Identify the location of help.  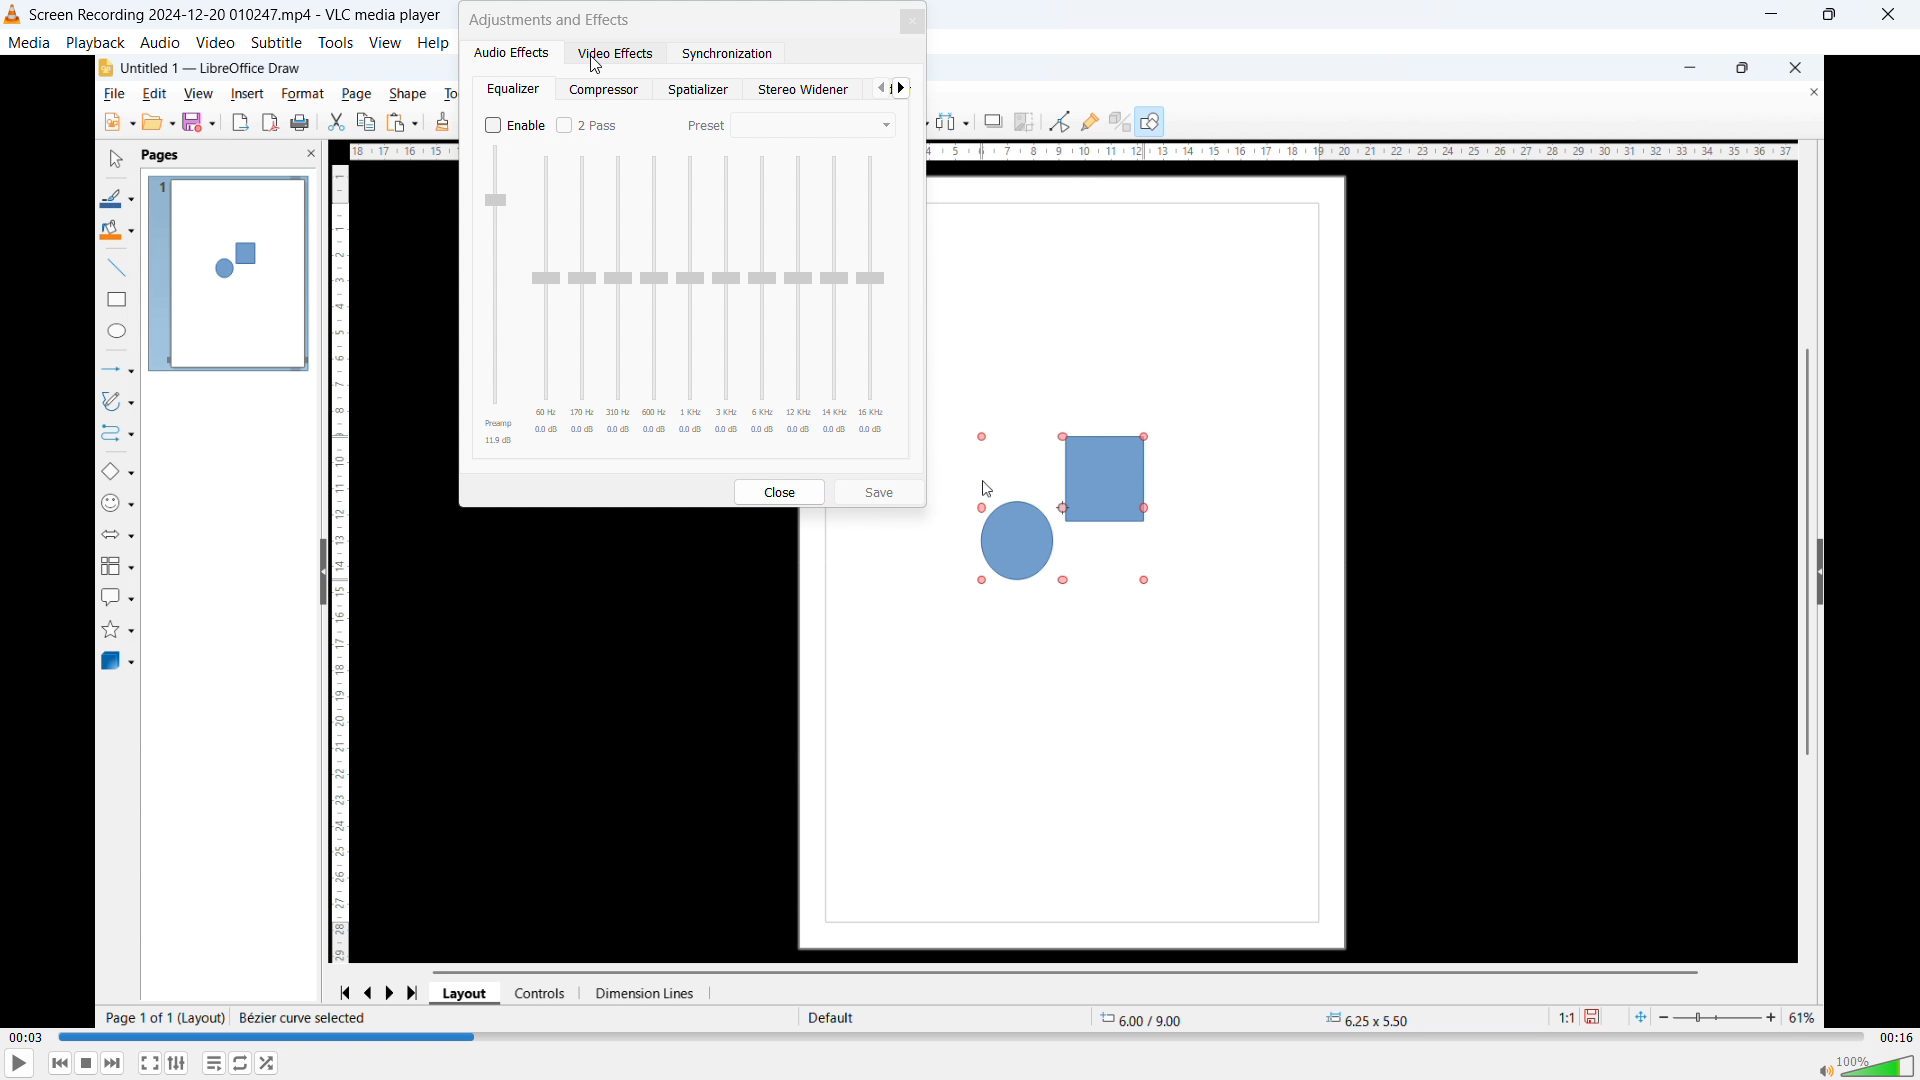
(433, 43).